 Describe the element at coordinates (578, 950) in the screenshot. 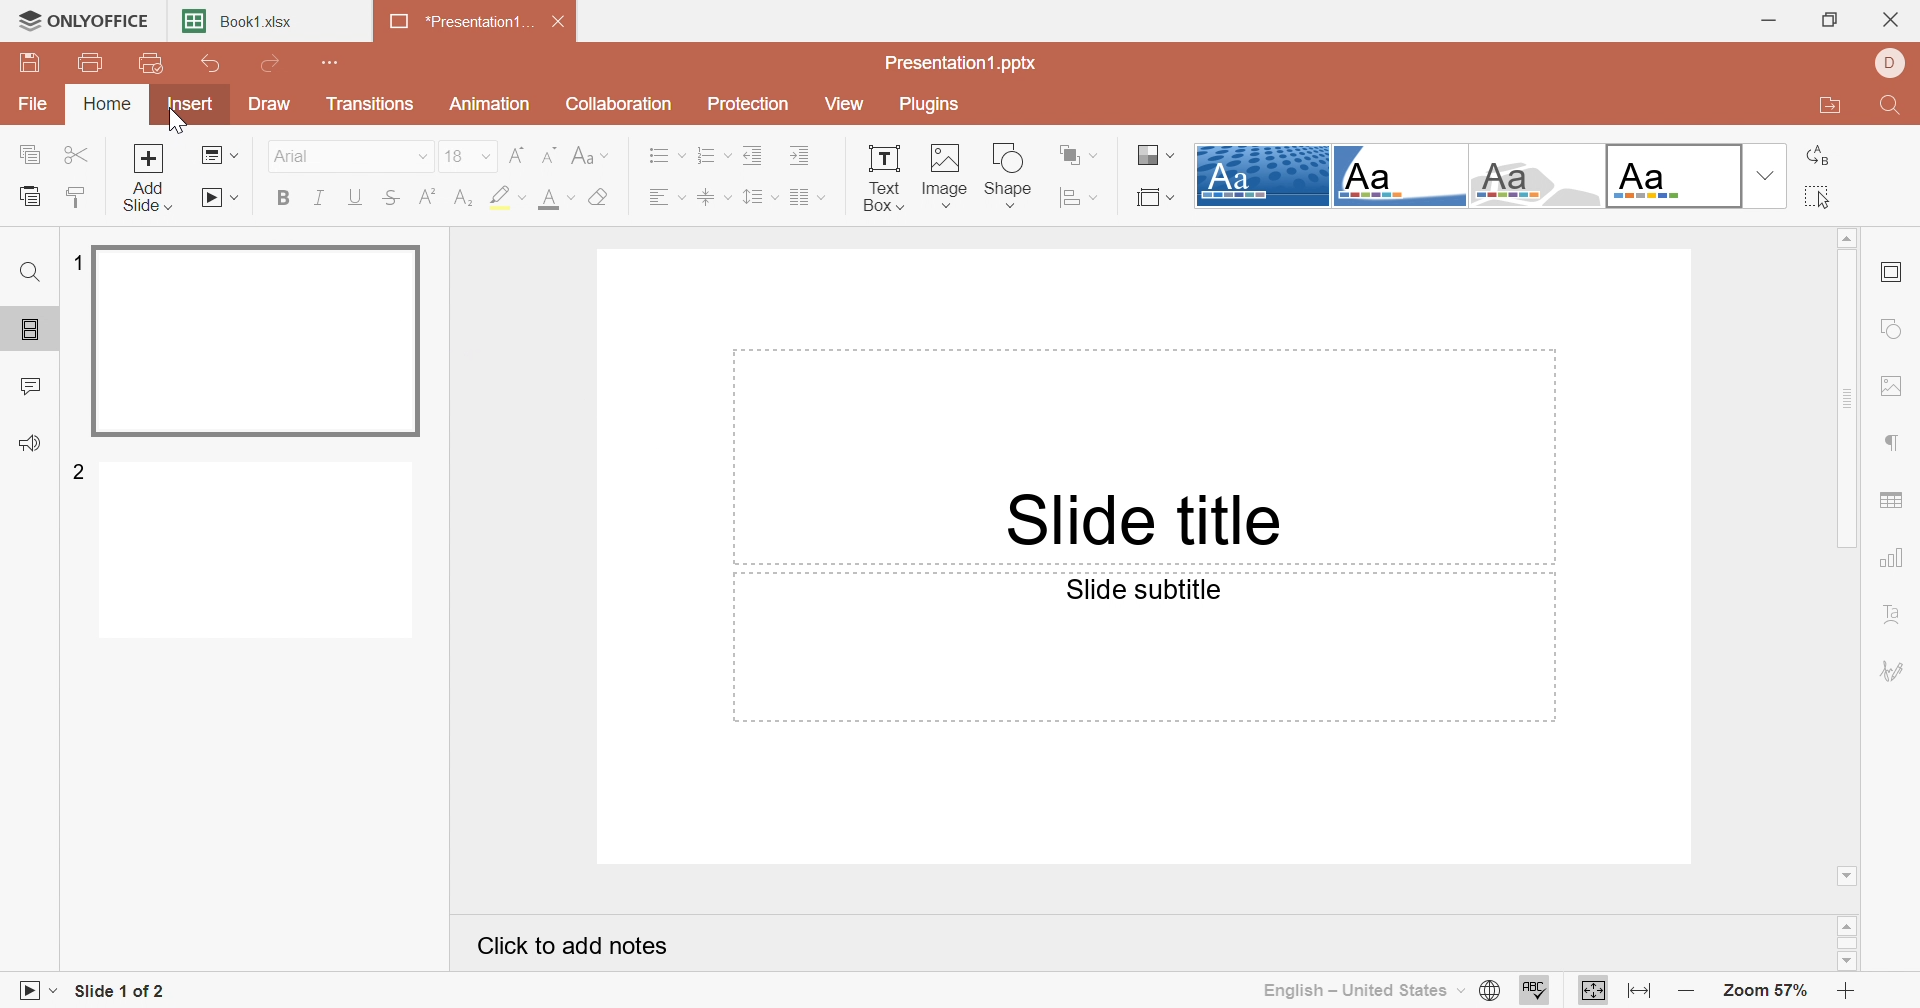

I see `Click to add notes` at that location.